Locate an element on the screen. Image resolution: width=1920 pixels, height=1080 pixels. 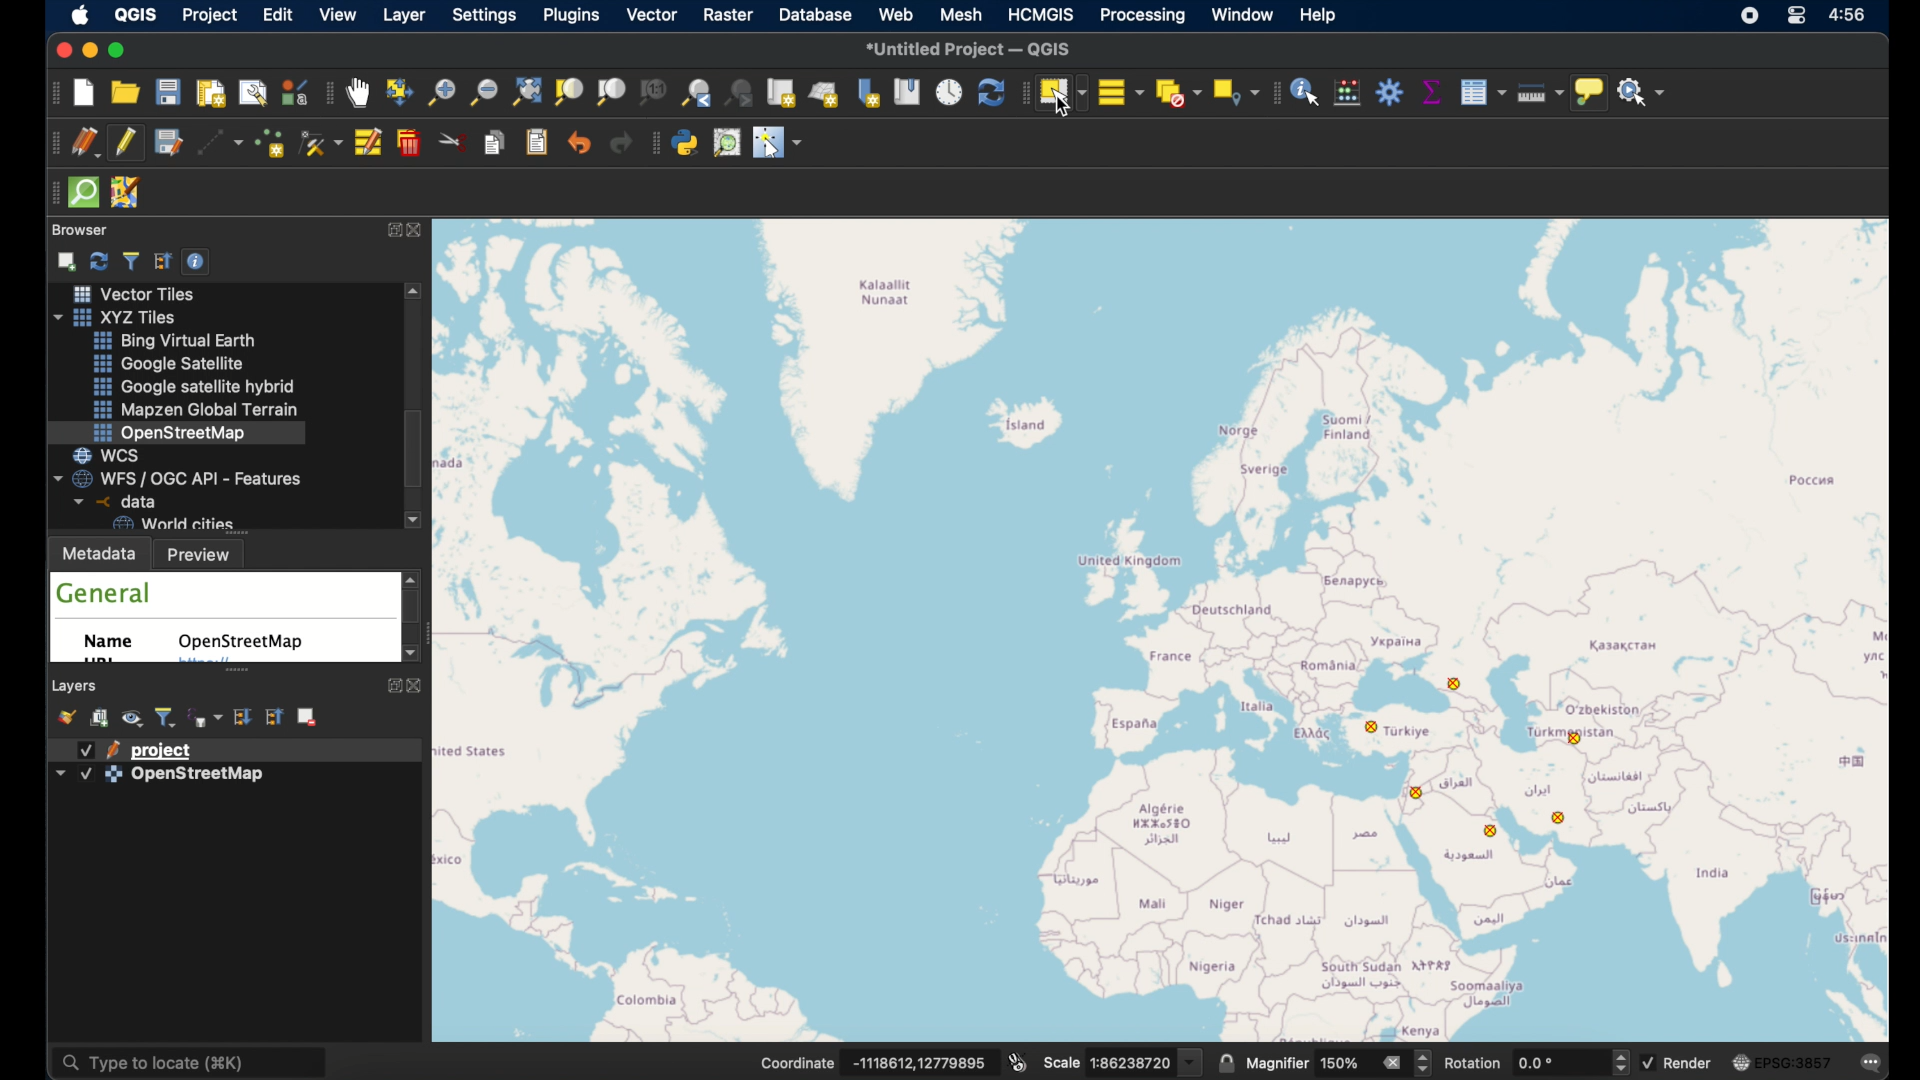
zoom next is located at coordinates (741, 94).